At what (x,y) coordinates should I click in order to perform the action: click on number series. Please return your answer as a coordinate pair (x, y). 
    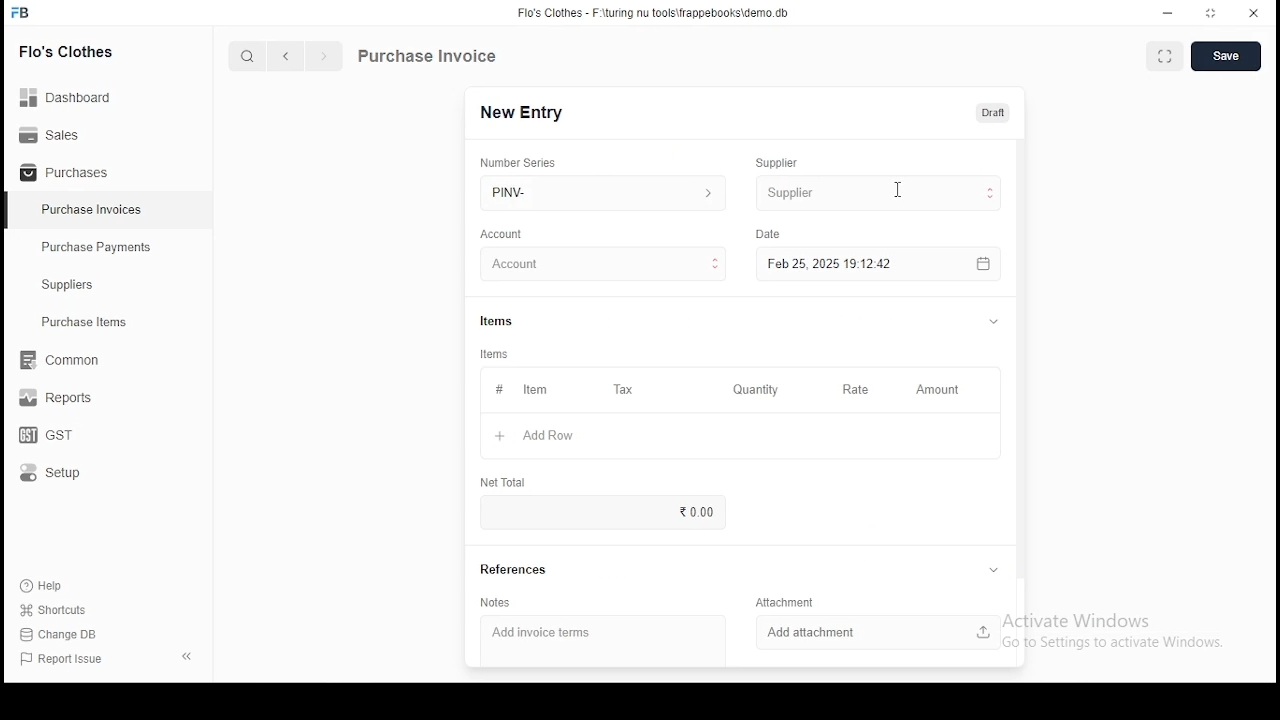
    Looking at the image, I should click on (519, 162).